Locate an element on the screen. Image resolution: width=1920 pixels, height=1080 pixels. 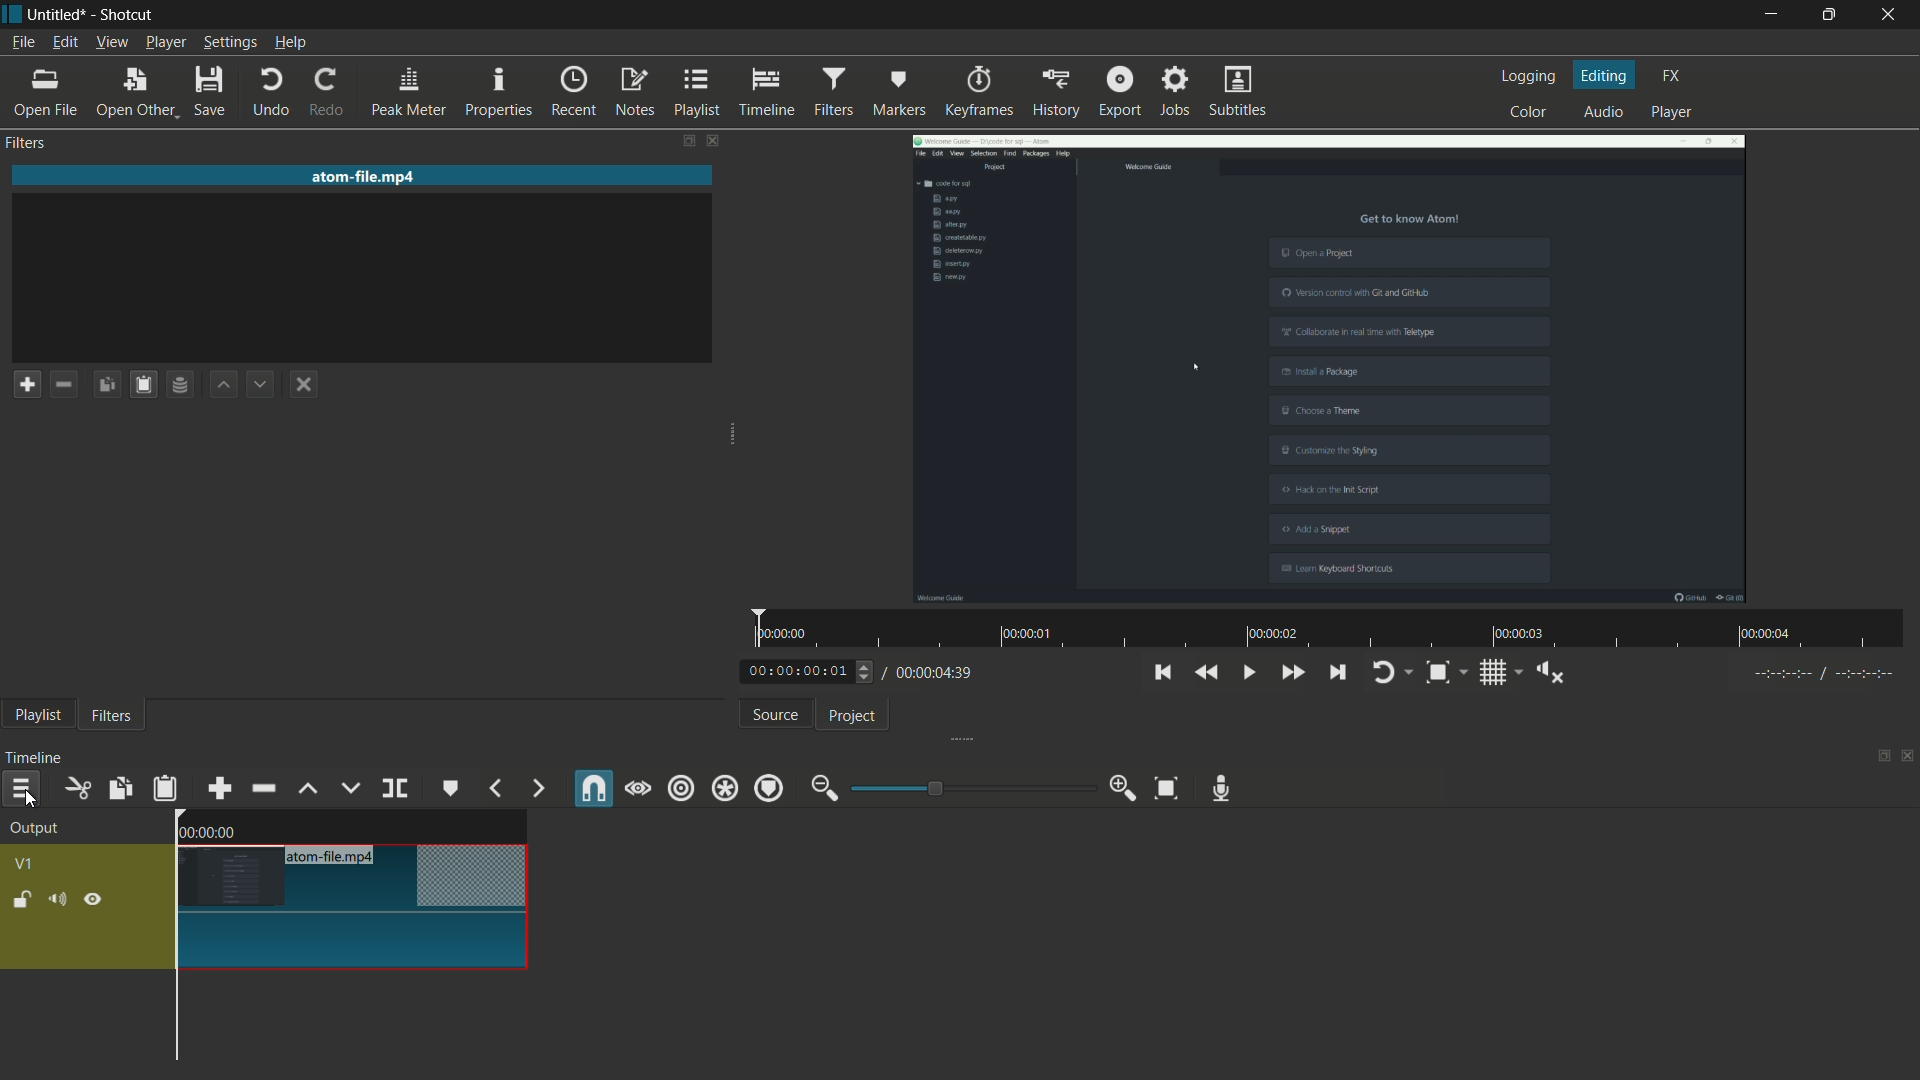
create or edit marker is located at coordinates (451, 788).